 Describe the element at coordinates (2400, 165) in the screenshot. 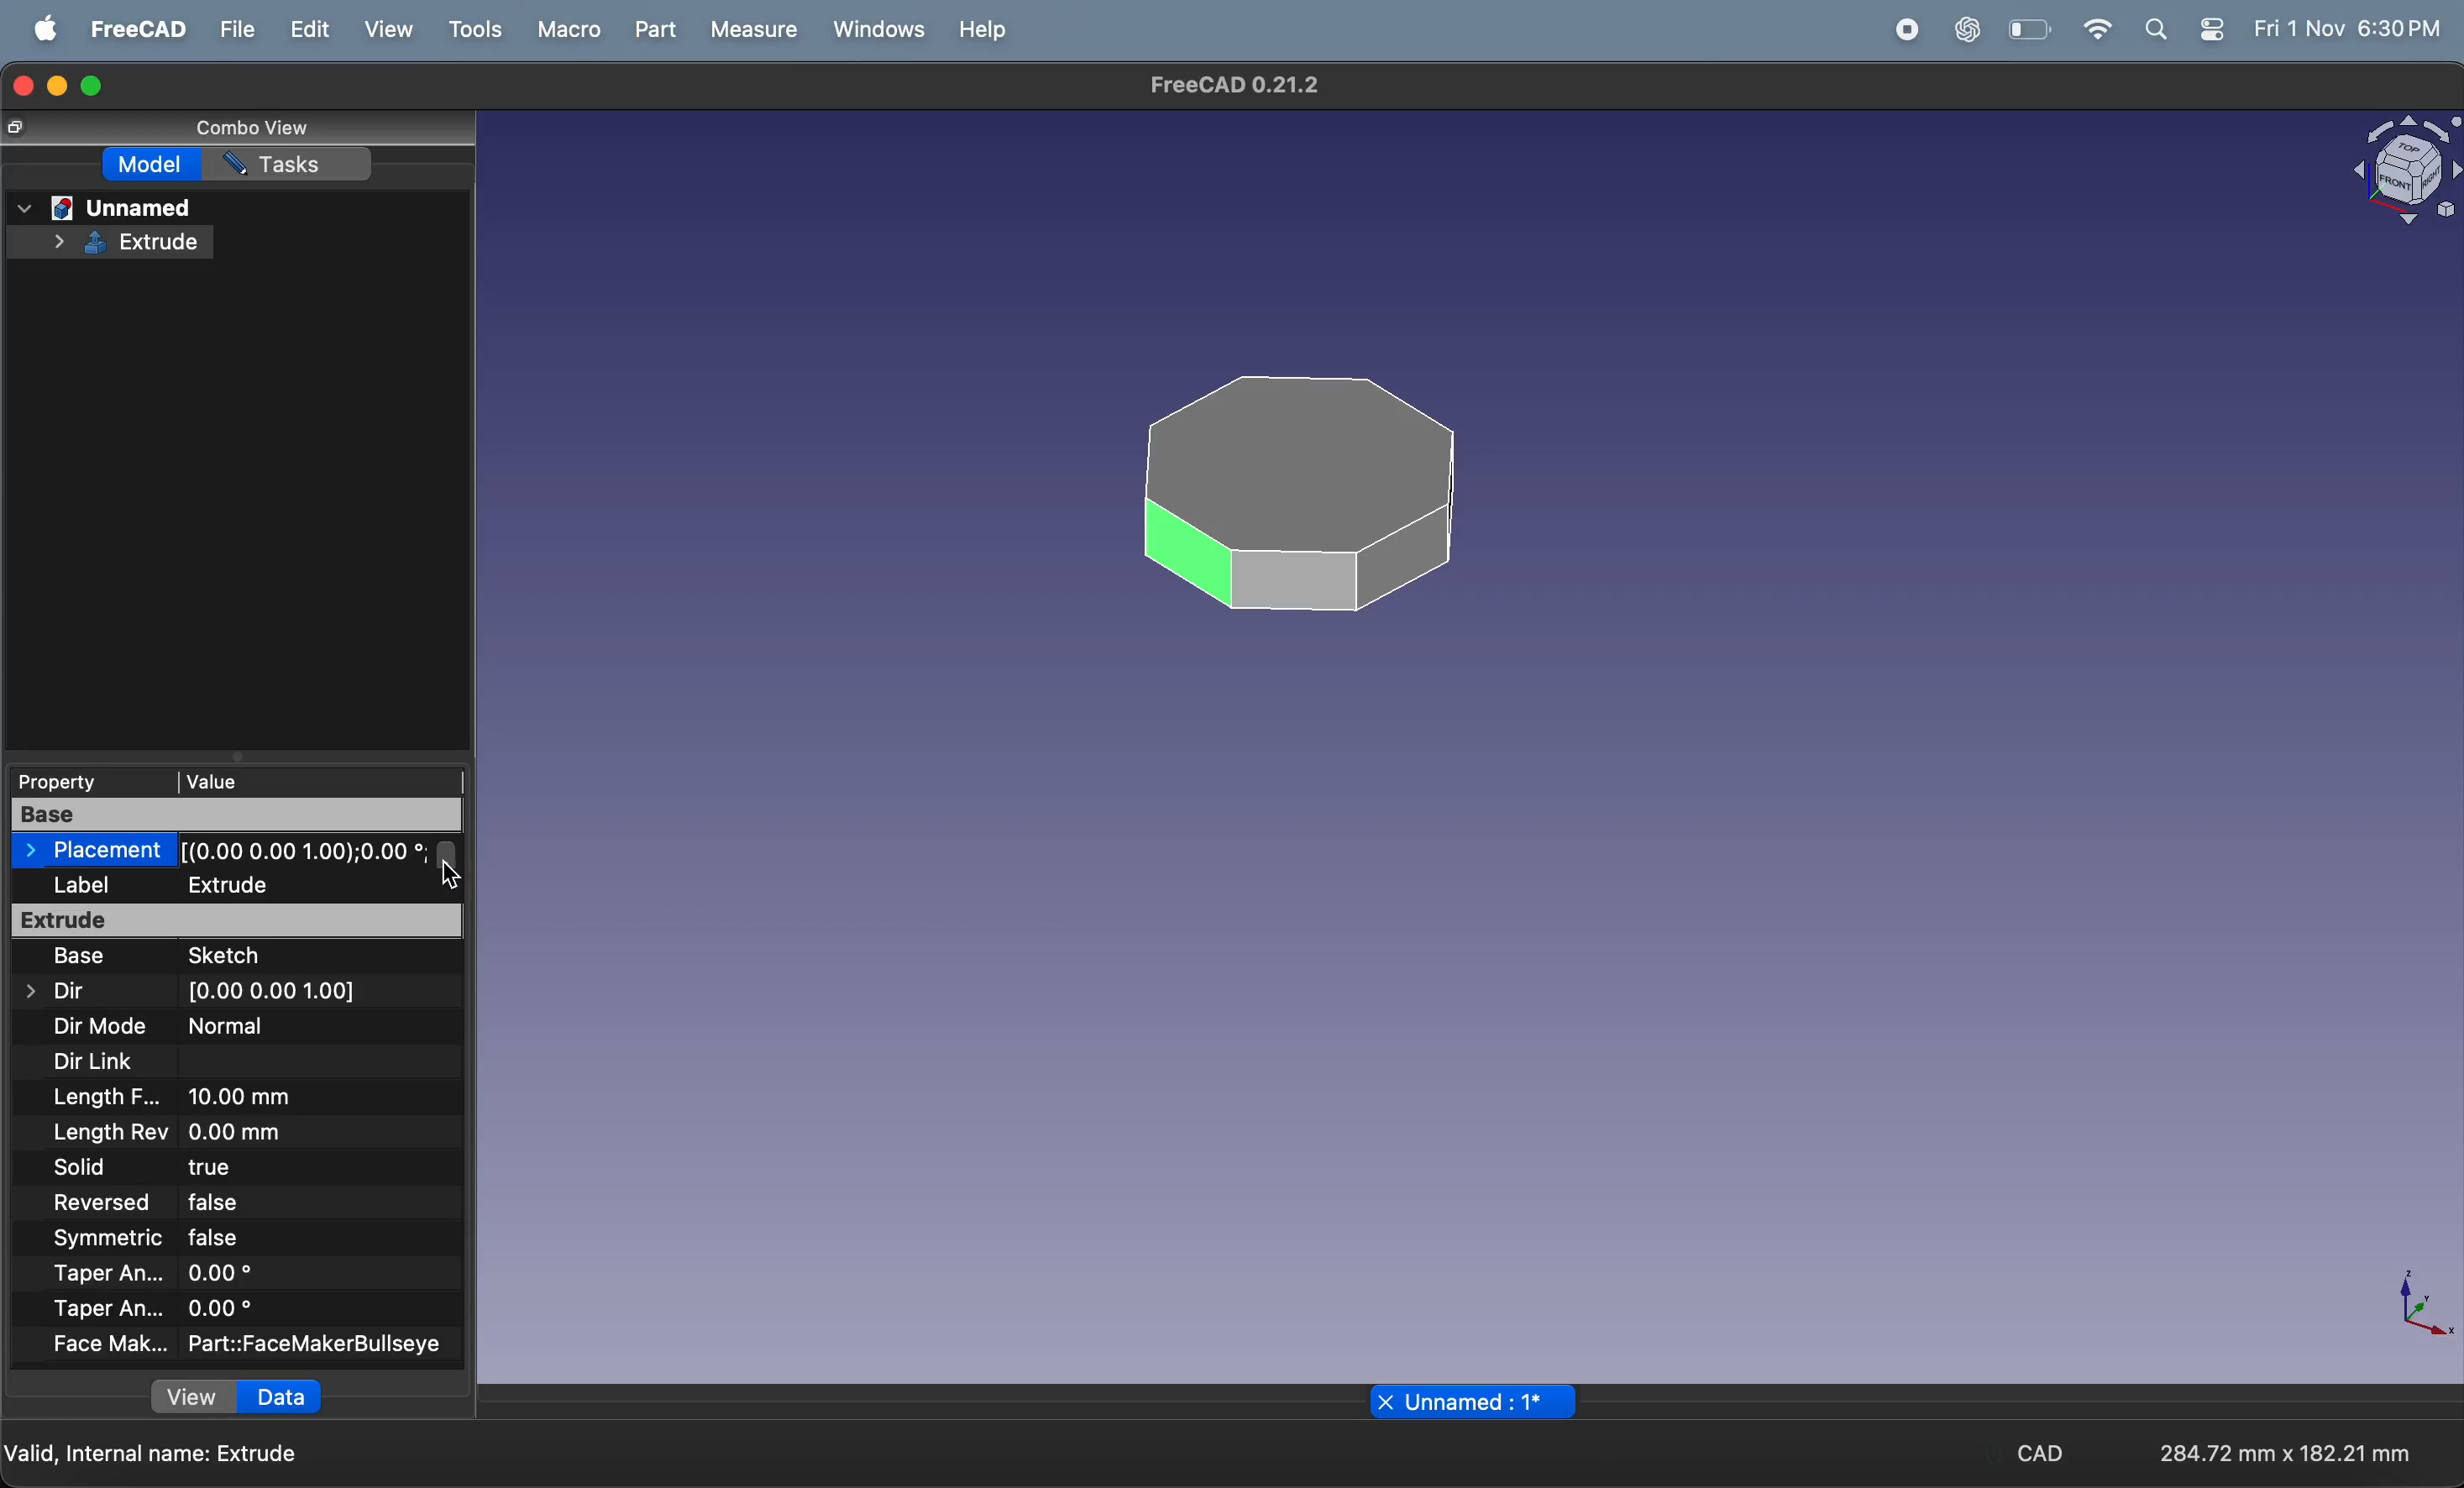

I see `object view` at that location.